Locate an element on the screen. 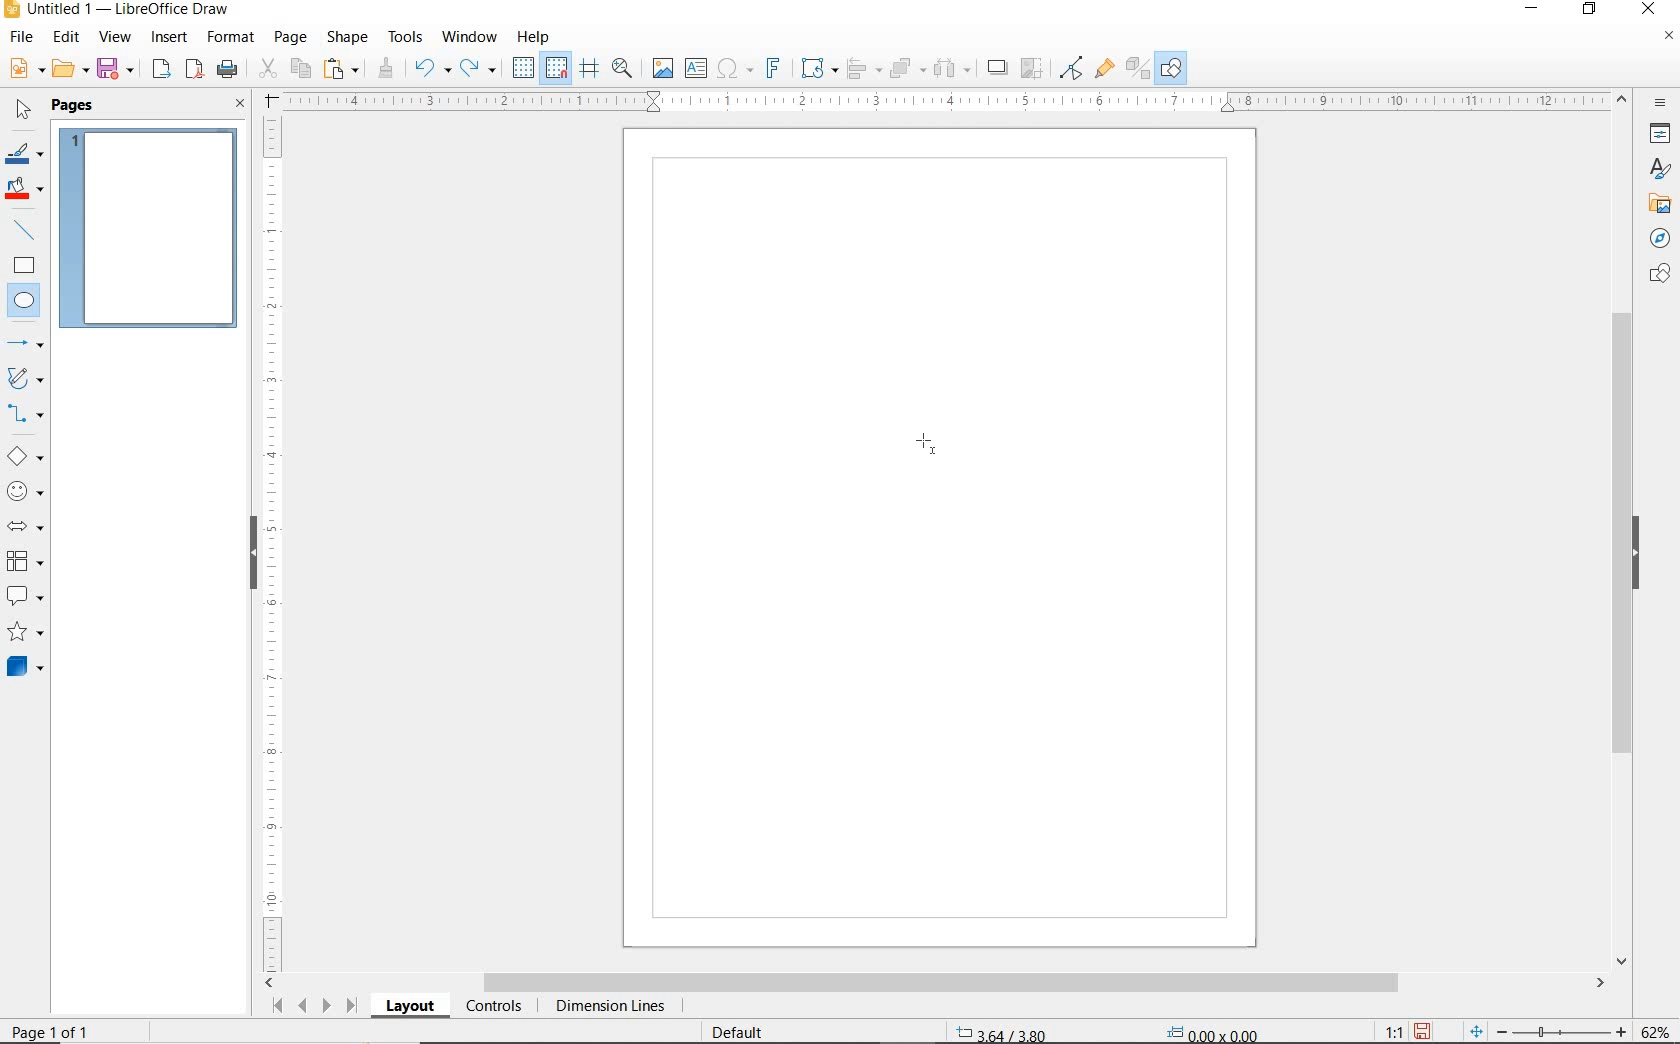  DISPLAY GRID is located at coordinates (525, 68).